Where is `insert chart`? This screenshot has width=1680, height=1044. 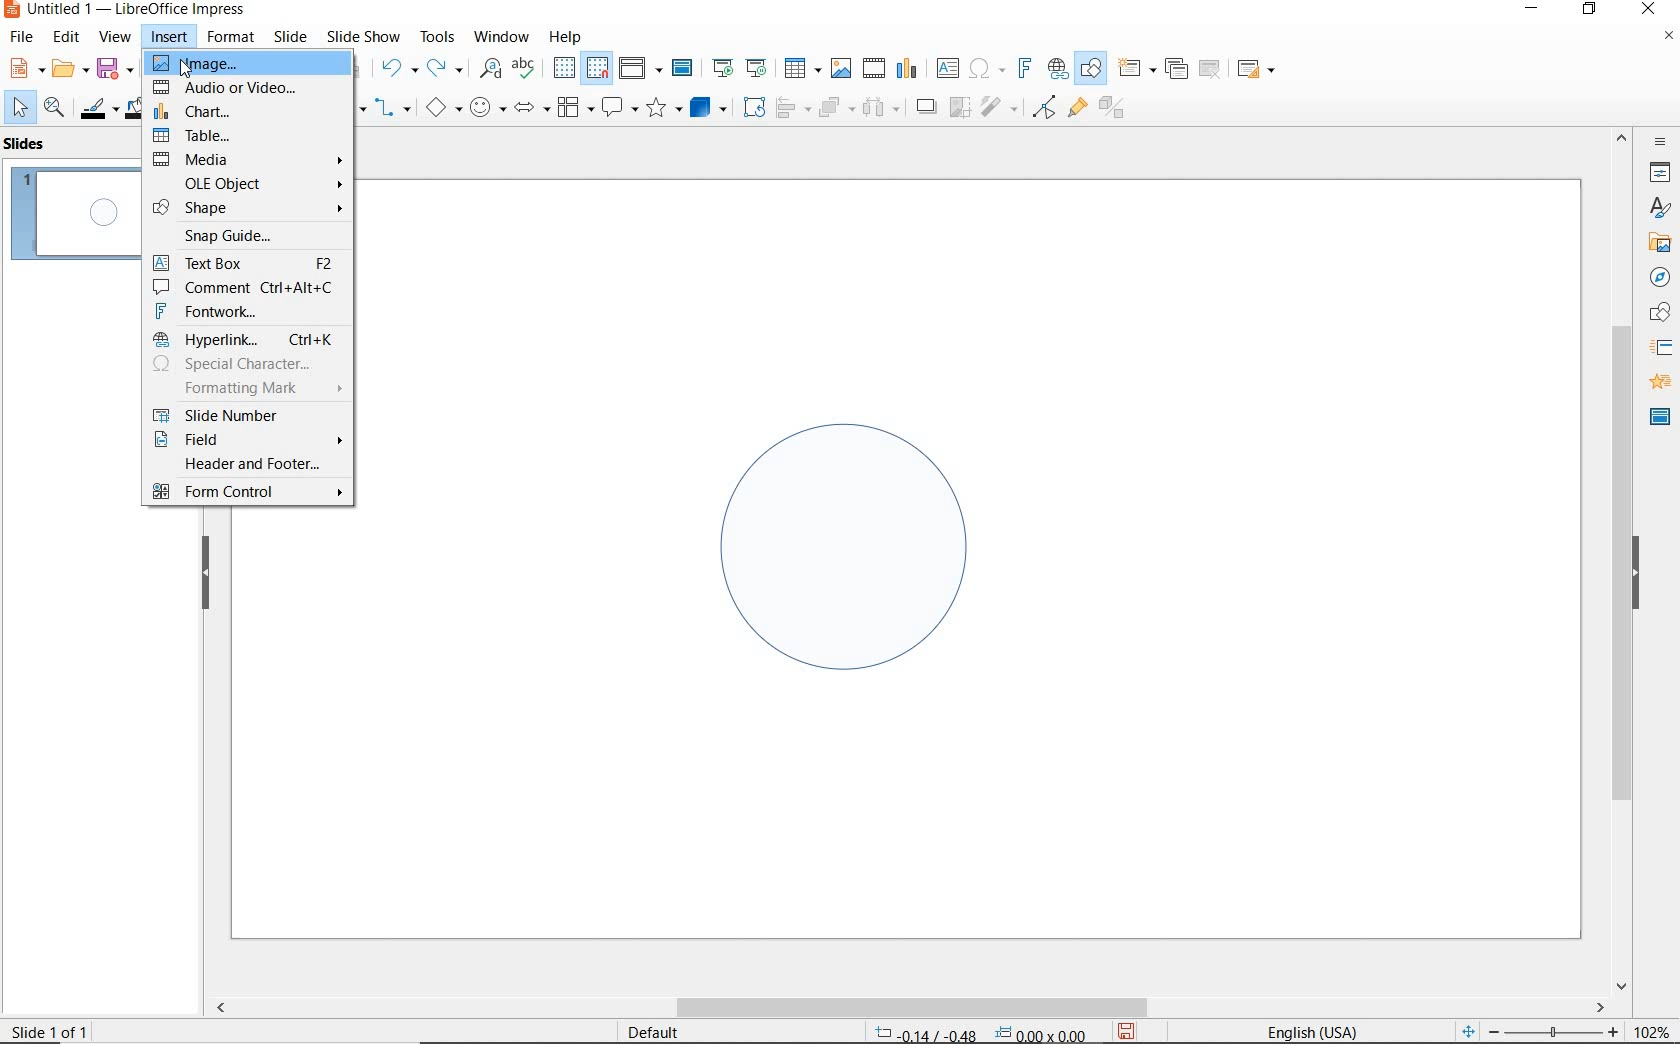 insert chart is located at coordinates (907, 69).